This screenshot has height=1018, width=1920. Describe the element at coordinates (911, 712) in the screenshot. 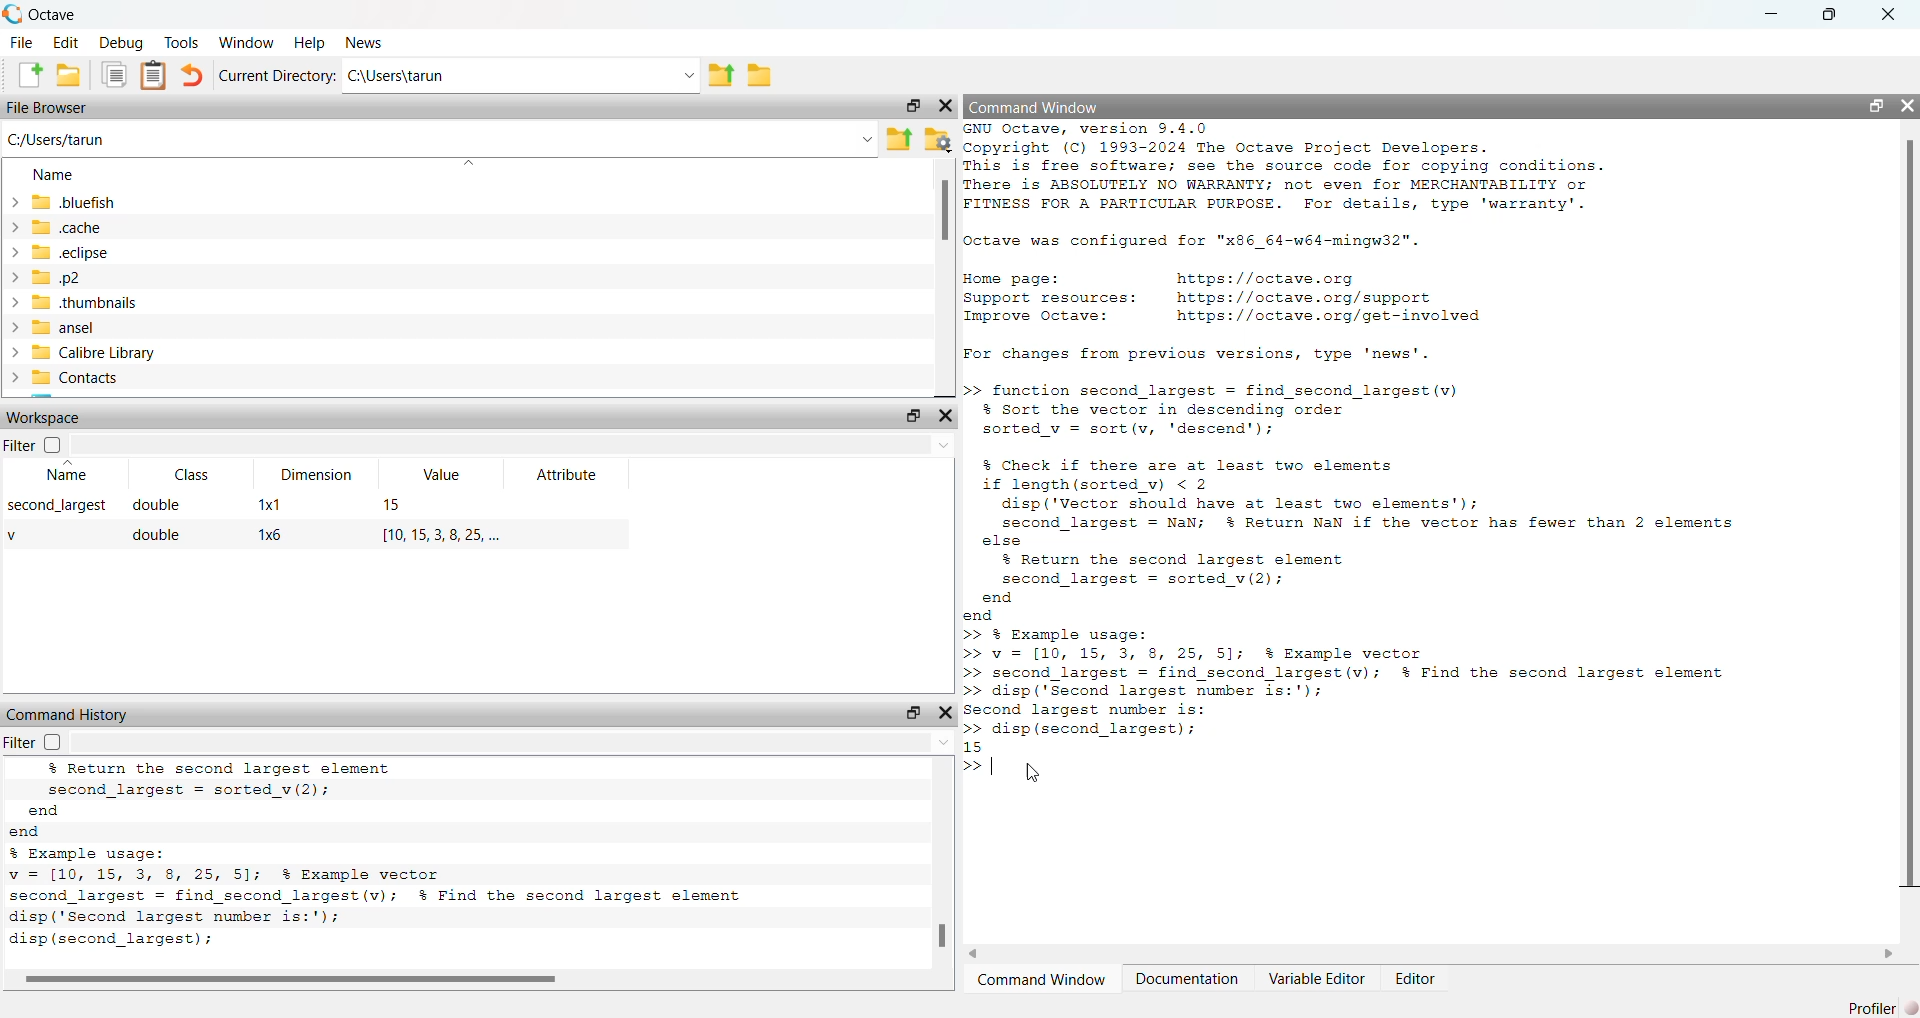

I see `unlock widget` at that location.